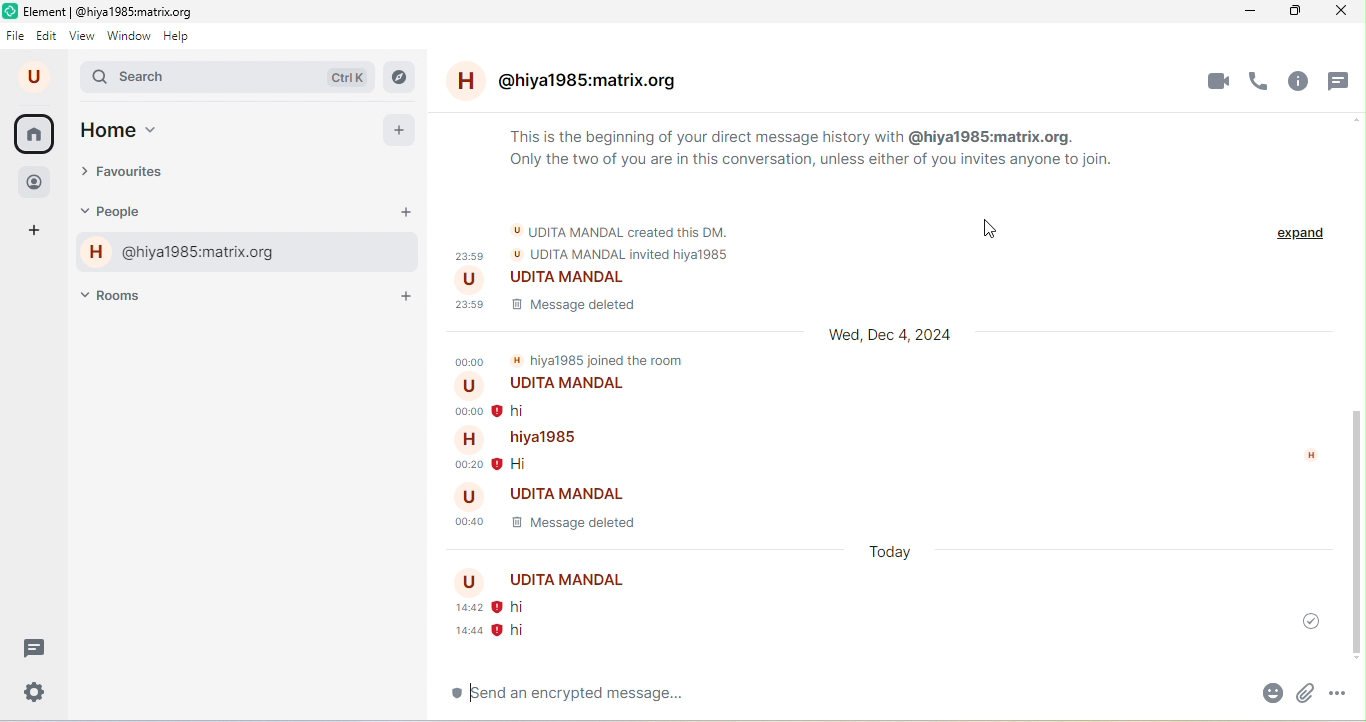  I want to click on 23.59, so click(465, 253).